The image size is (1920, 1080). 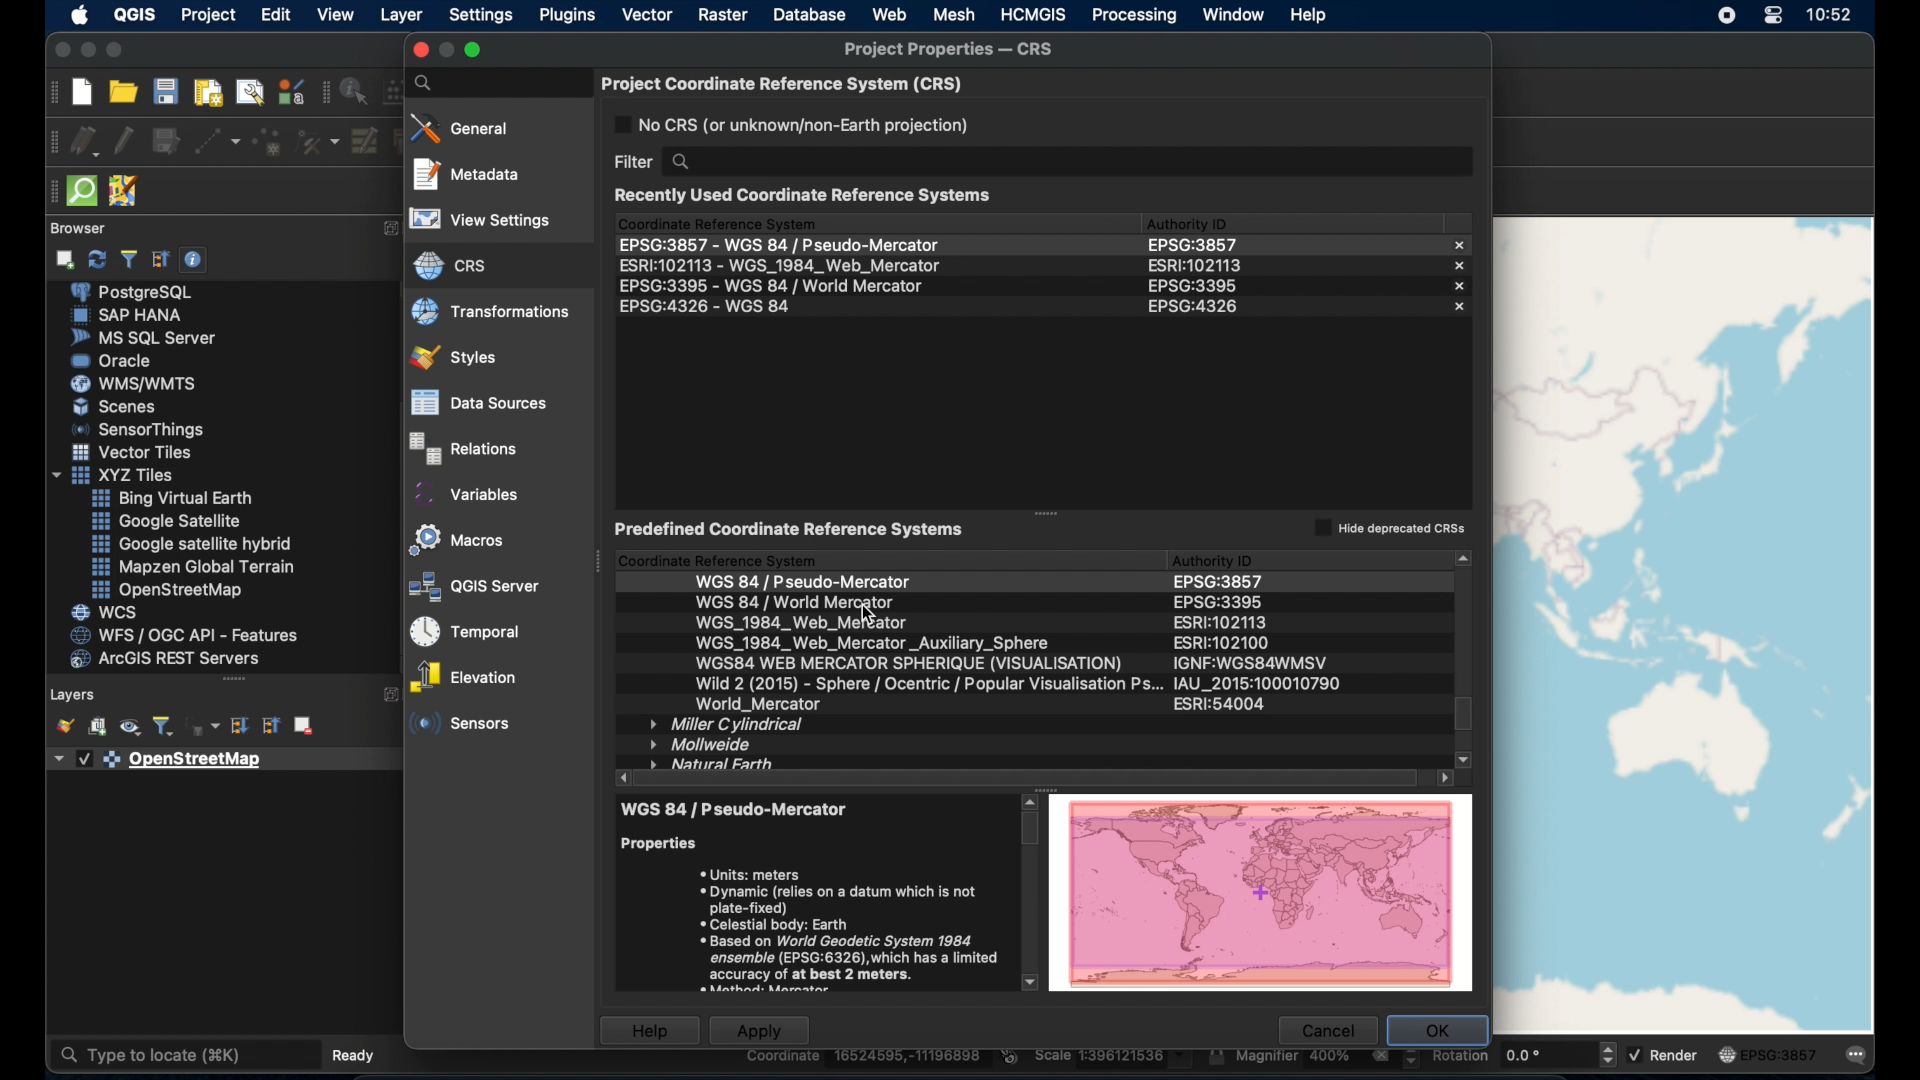 What do you see at coordinates (65, 726) in the screenshot?
I see `open layerstyling panel` at bounding box center [65, 726].